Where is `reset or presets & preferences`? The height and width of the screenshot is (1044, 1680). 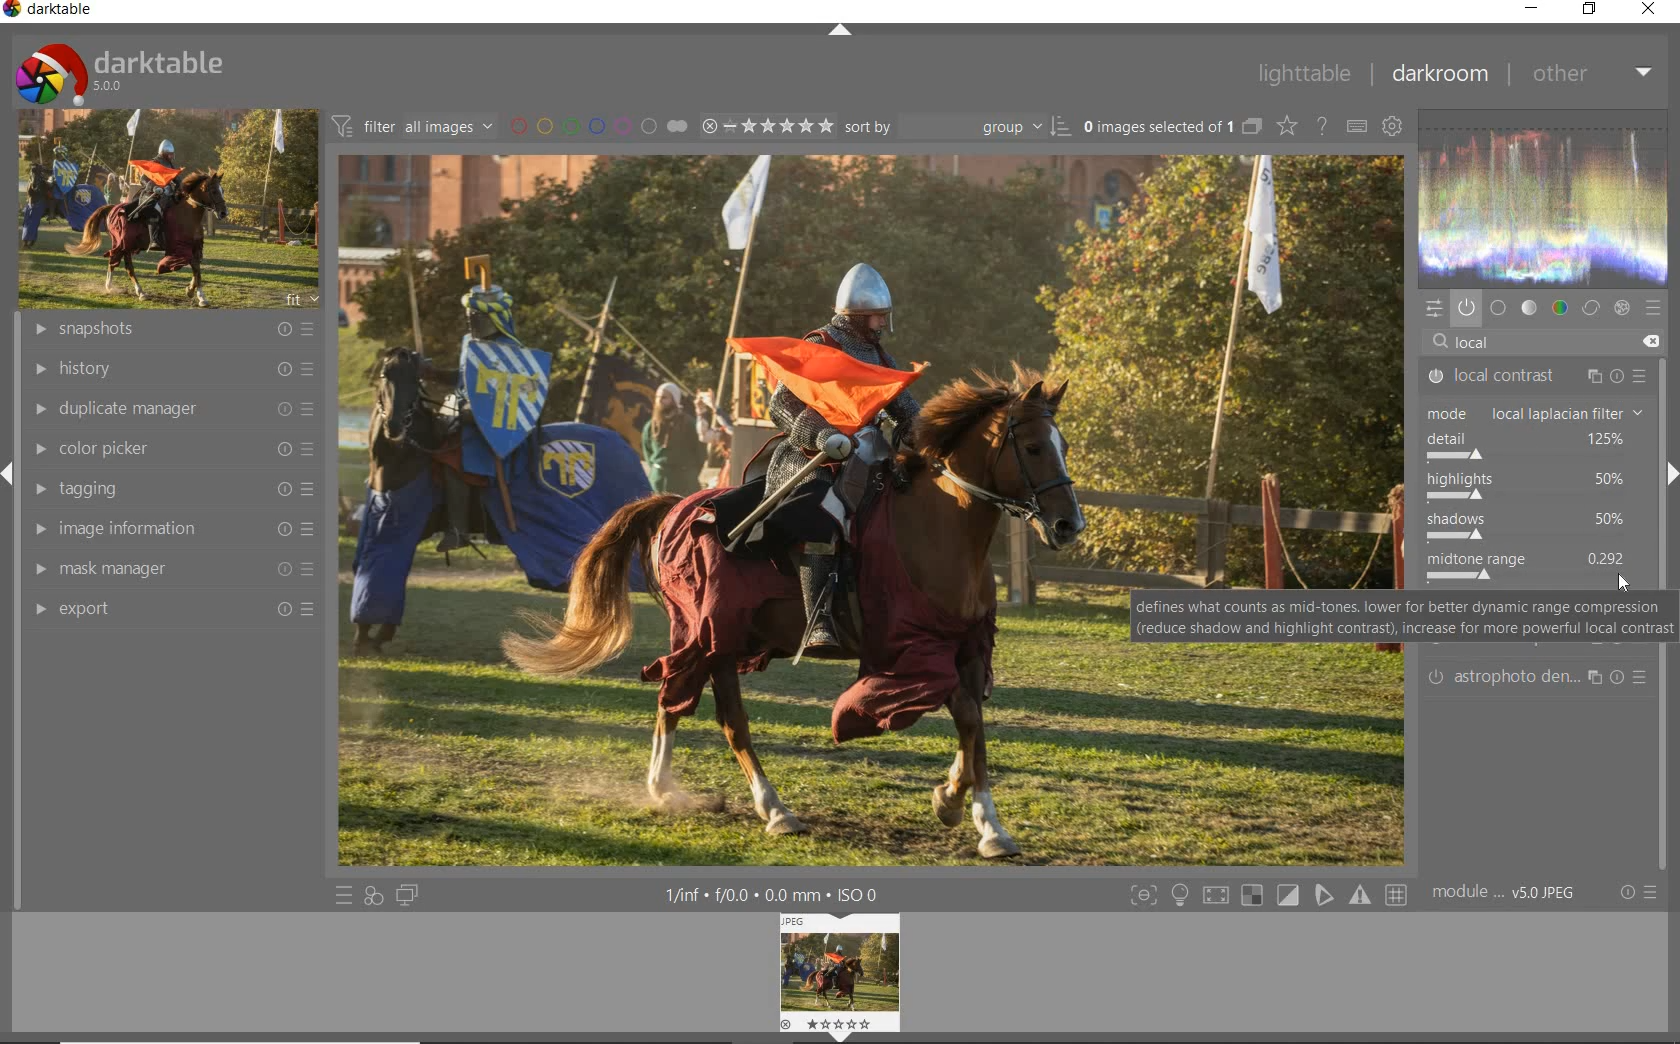
reset or presets & preferences is located at coordinates (1637, 892).